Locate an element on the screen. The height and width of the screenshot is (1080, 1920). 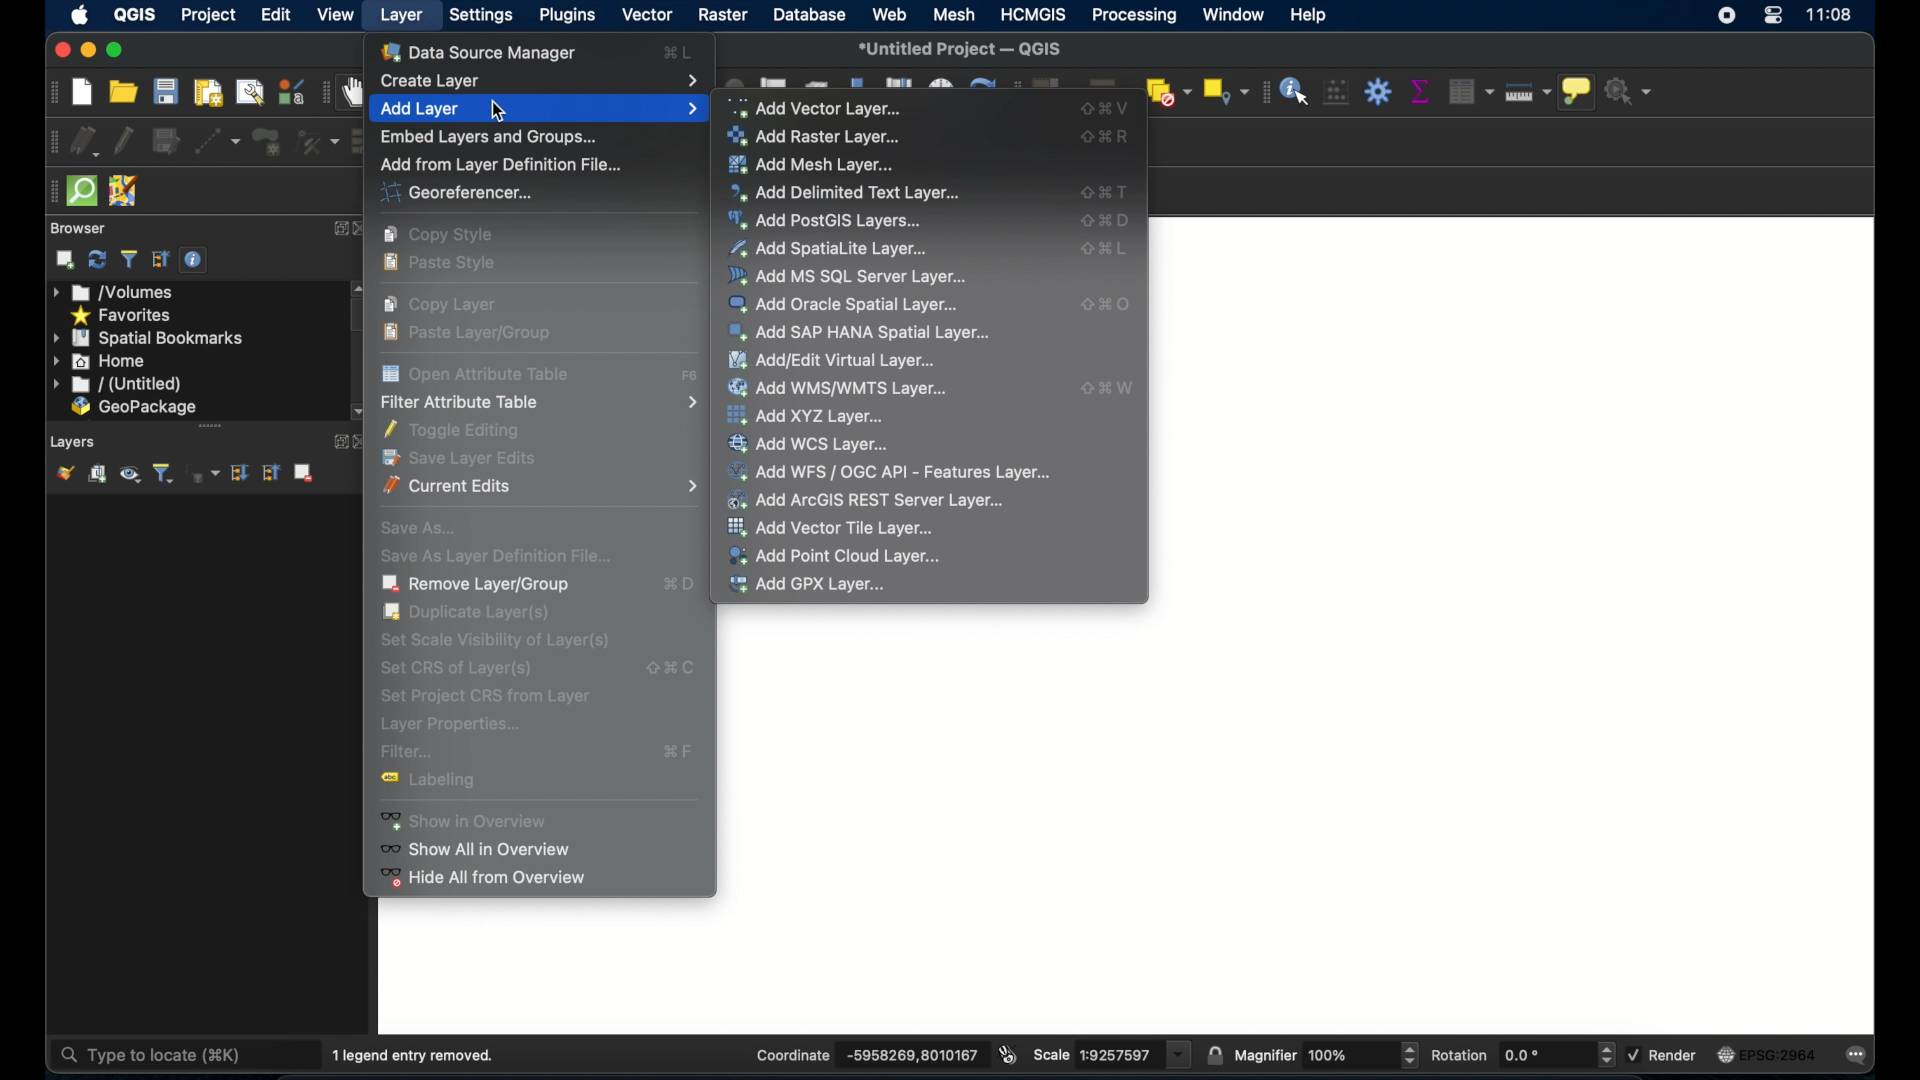
database is located at coordinates (812, 16).